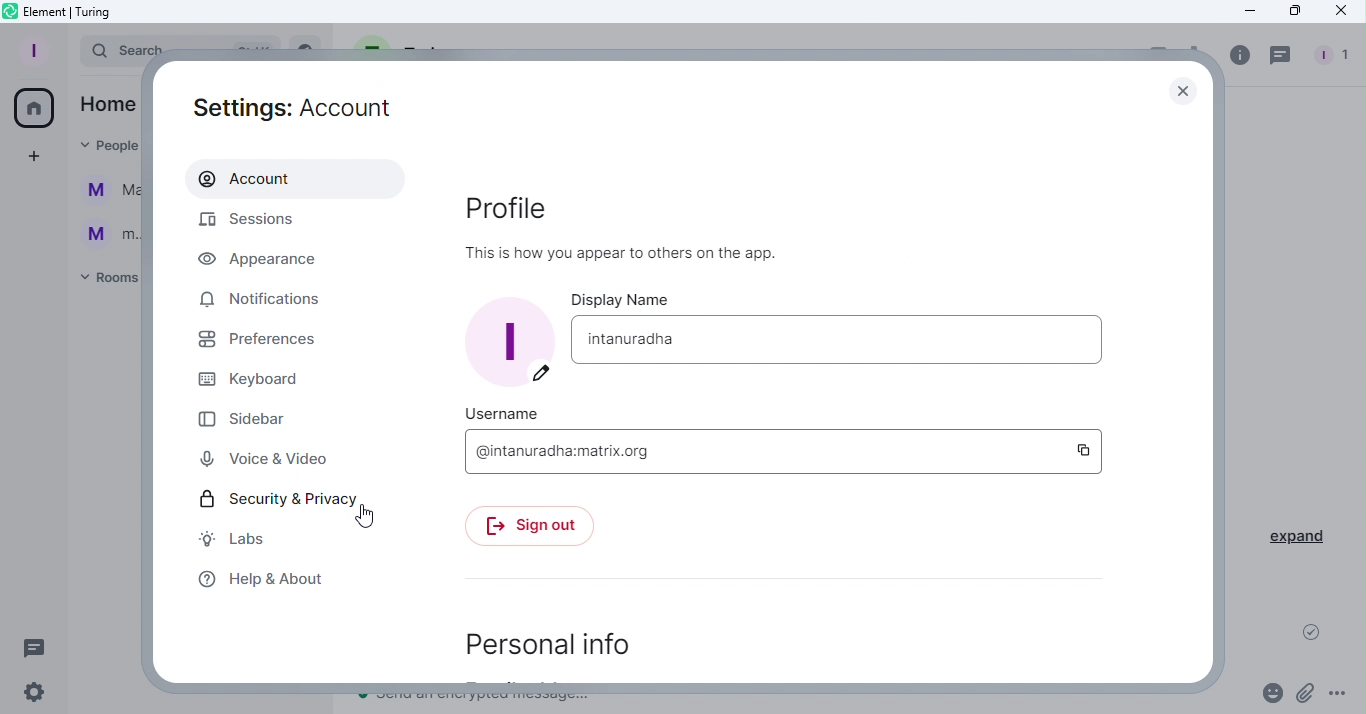 This screenshot has width=1366, height=714. Describe the element at coordinates (538, 528) in the screenshot. I see `Sign out` at that location.